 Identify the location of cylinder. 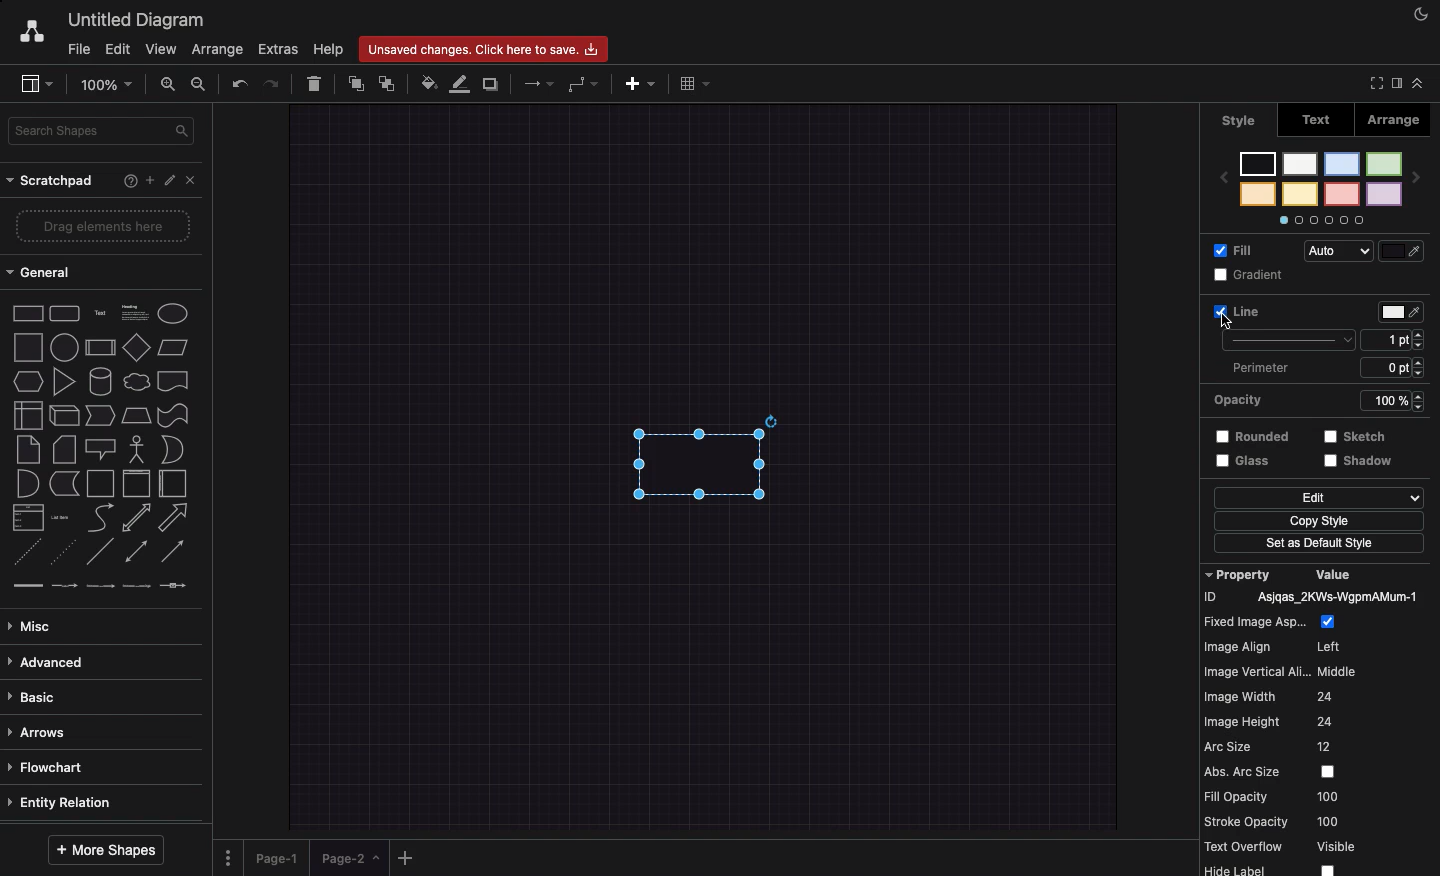
(100, 380).